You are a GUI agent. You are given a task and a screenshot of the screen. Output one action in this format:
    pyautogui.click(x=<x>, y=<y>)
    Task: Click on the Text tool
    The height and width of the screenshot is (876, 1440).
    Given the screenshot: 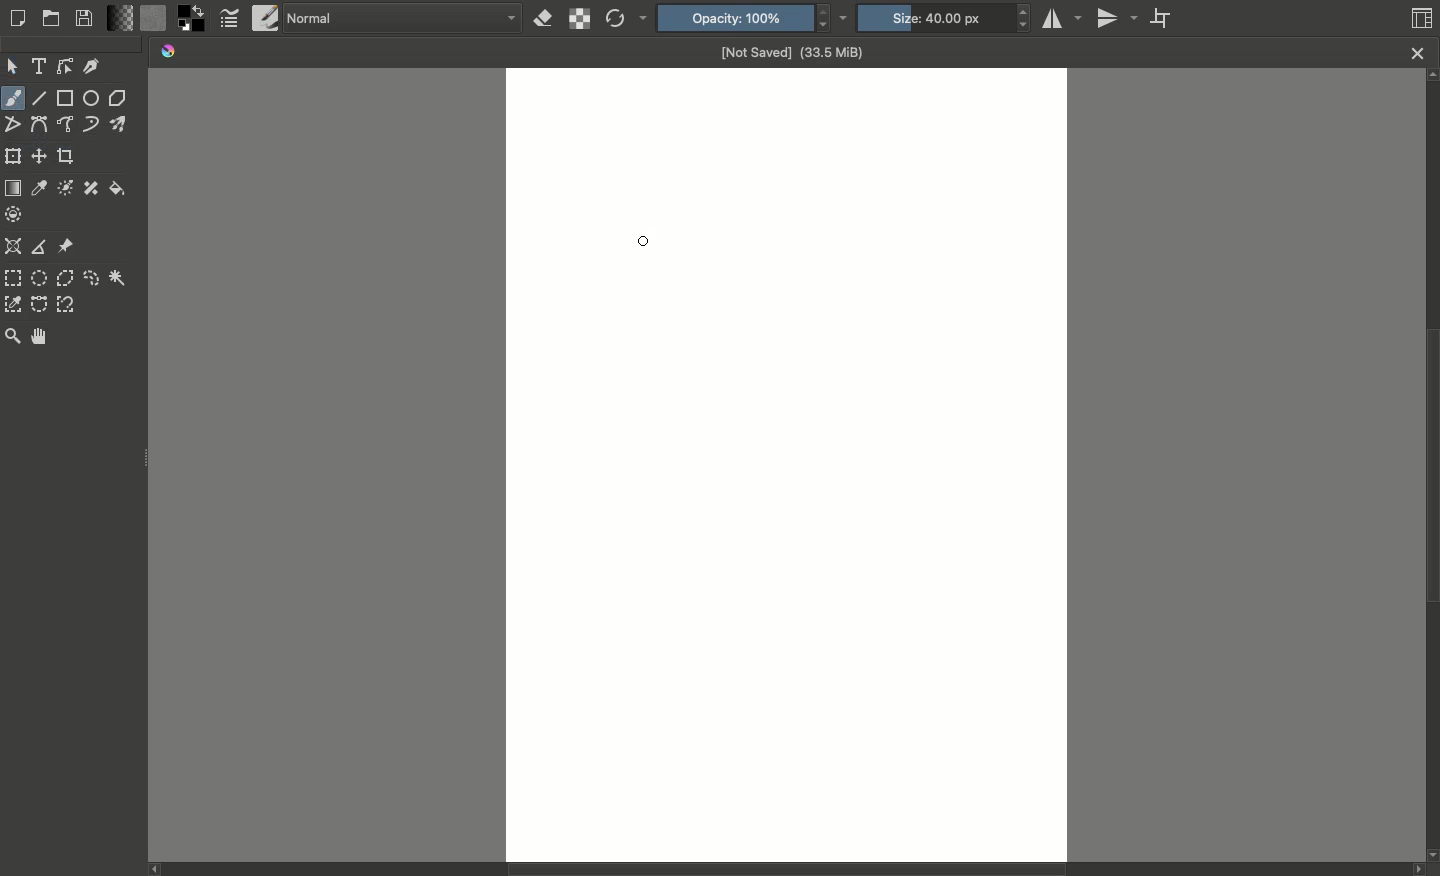 What is the action you would take?
    pyautogui.click(x=40, y=66)
    